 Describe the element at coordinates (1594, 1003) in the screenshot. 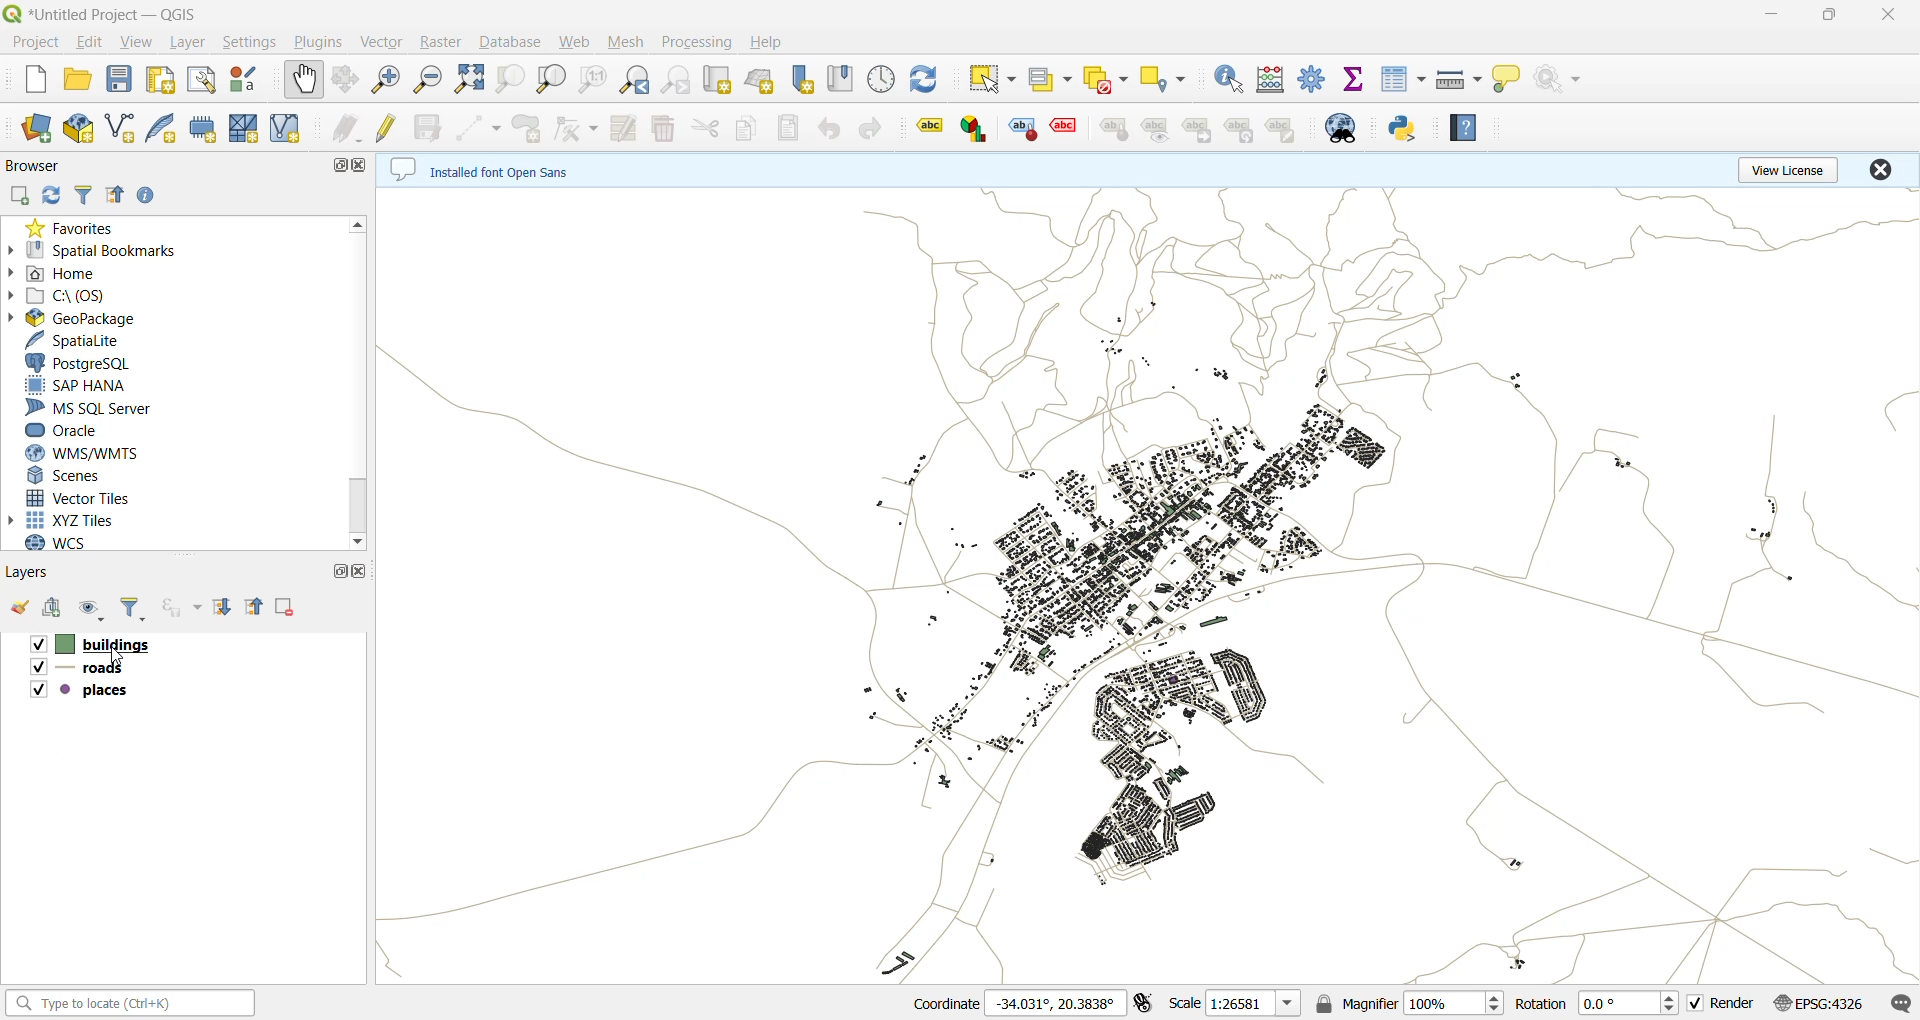

I see `rotation` at that location.